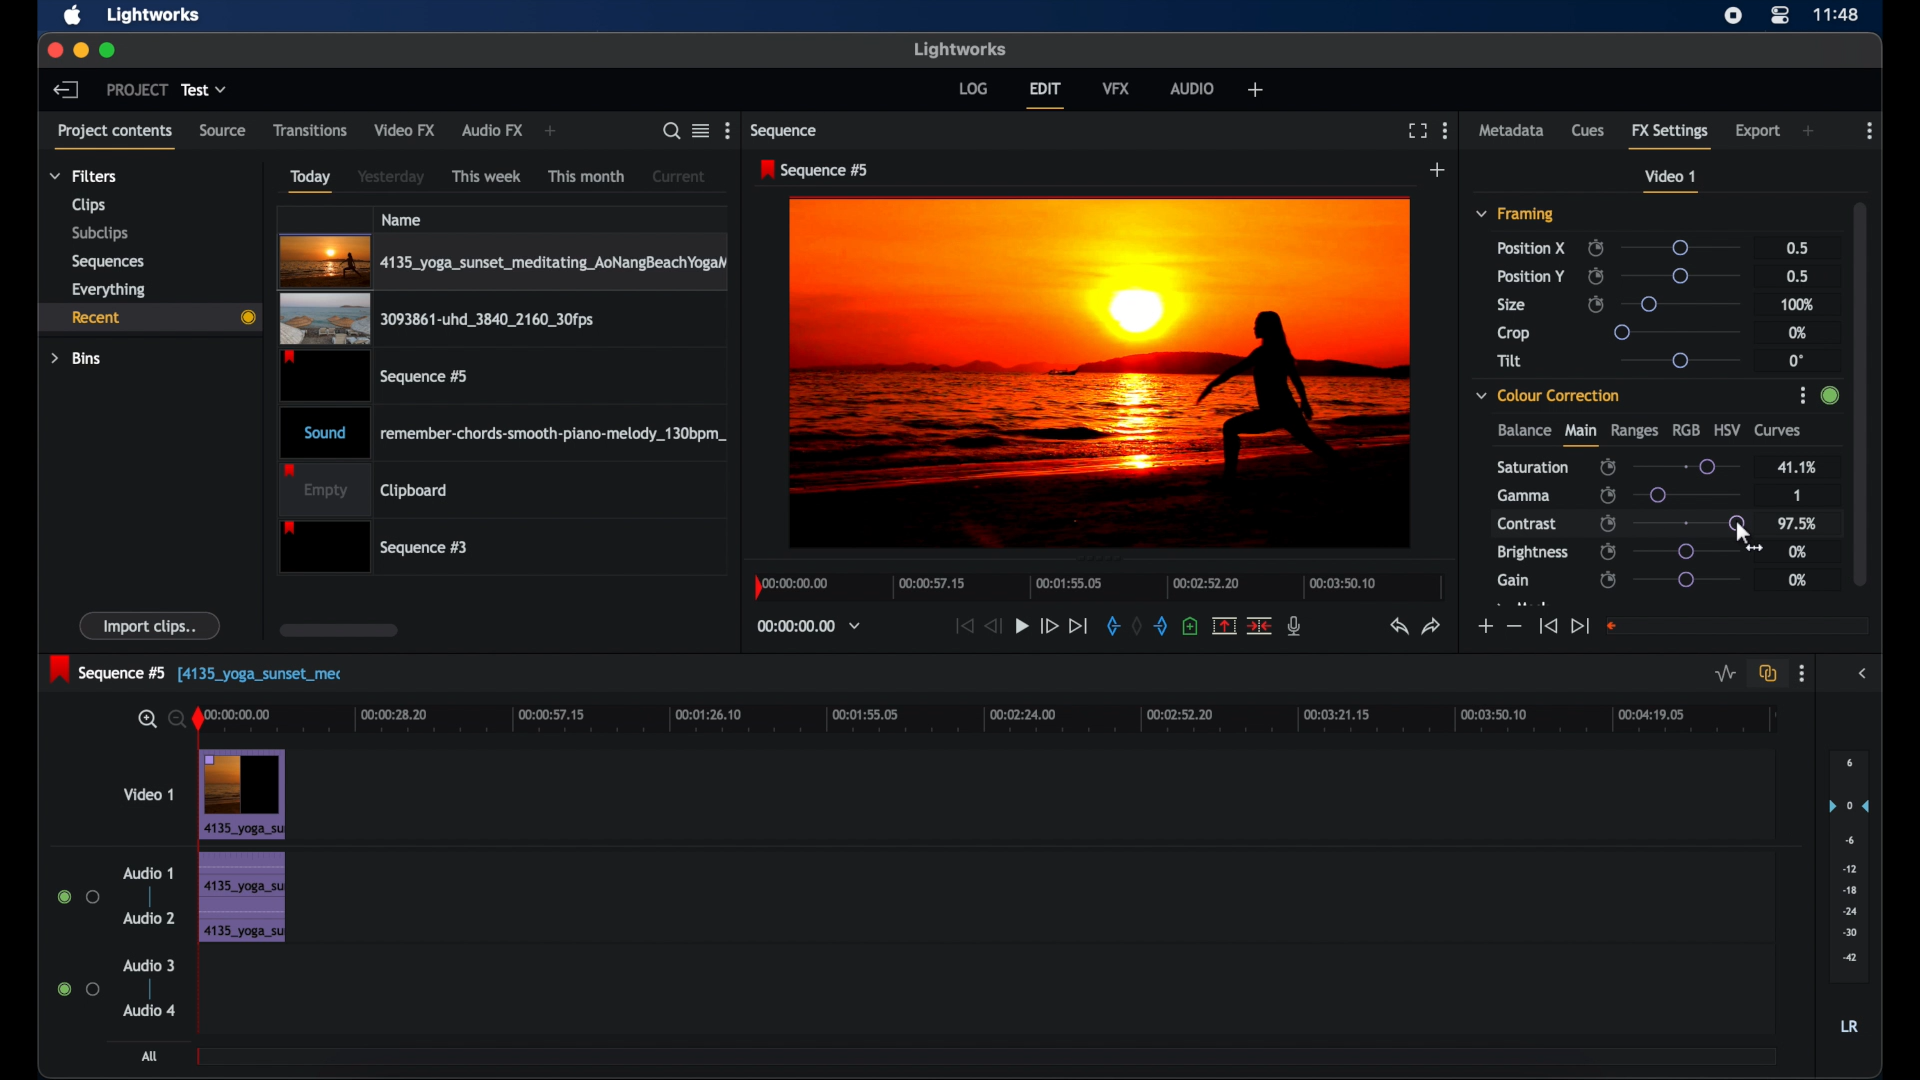 The height and width of the screenshot is (1080, 1920). I want to click on project contents, so click(118, 135).